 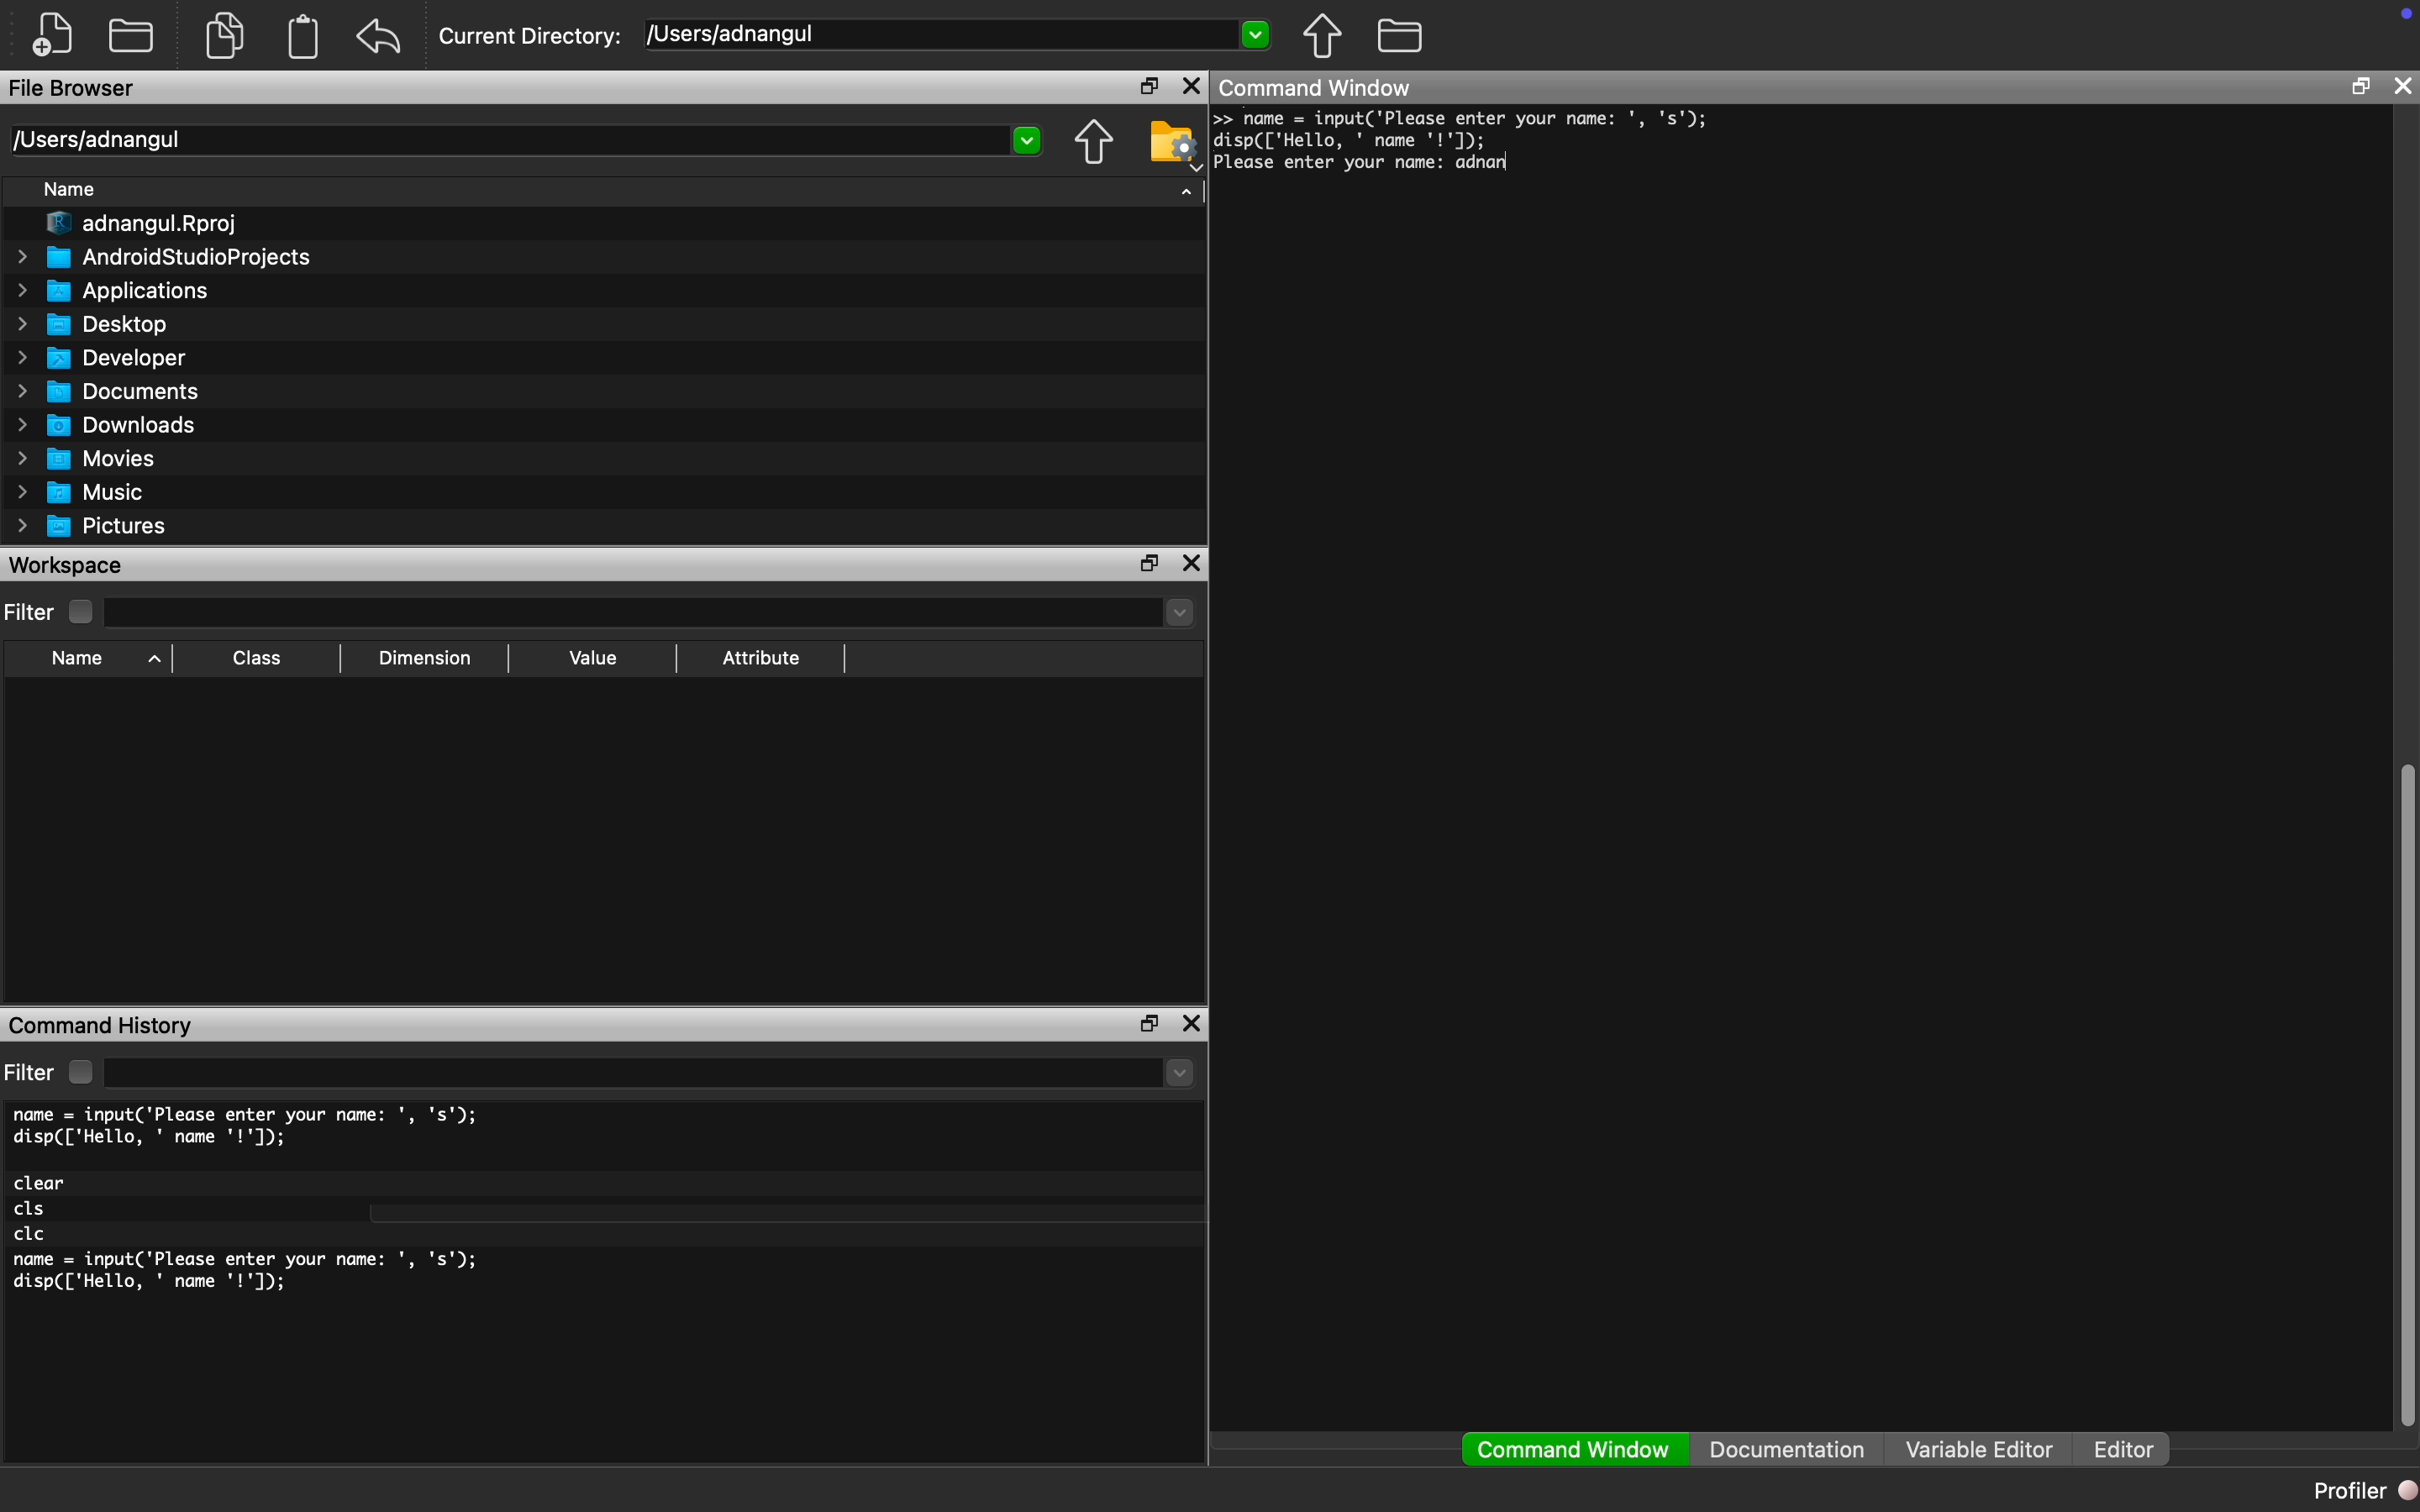 I want to click on Variable Editor, so click(x=1980, y=1448).